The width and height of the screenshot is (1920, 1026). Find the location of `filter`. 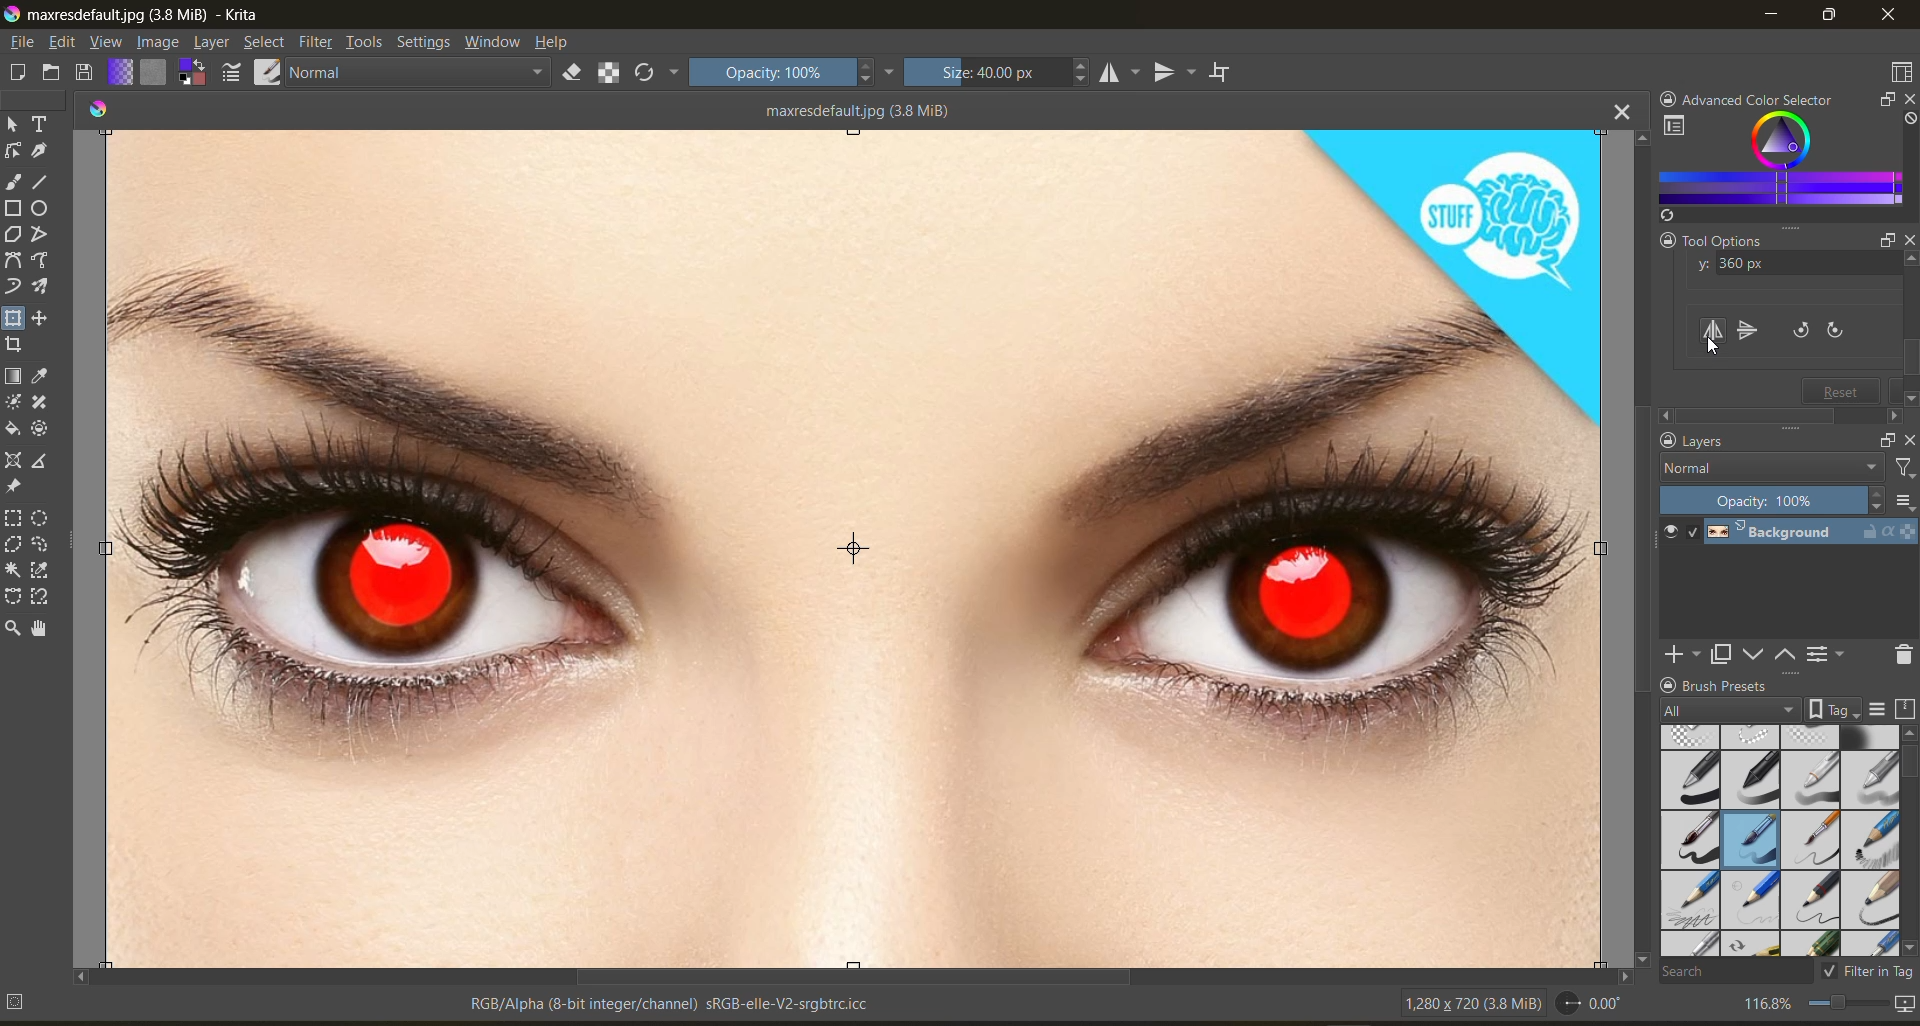

filter is located at coordinates (1902, 468).